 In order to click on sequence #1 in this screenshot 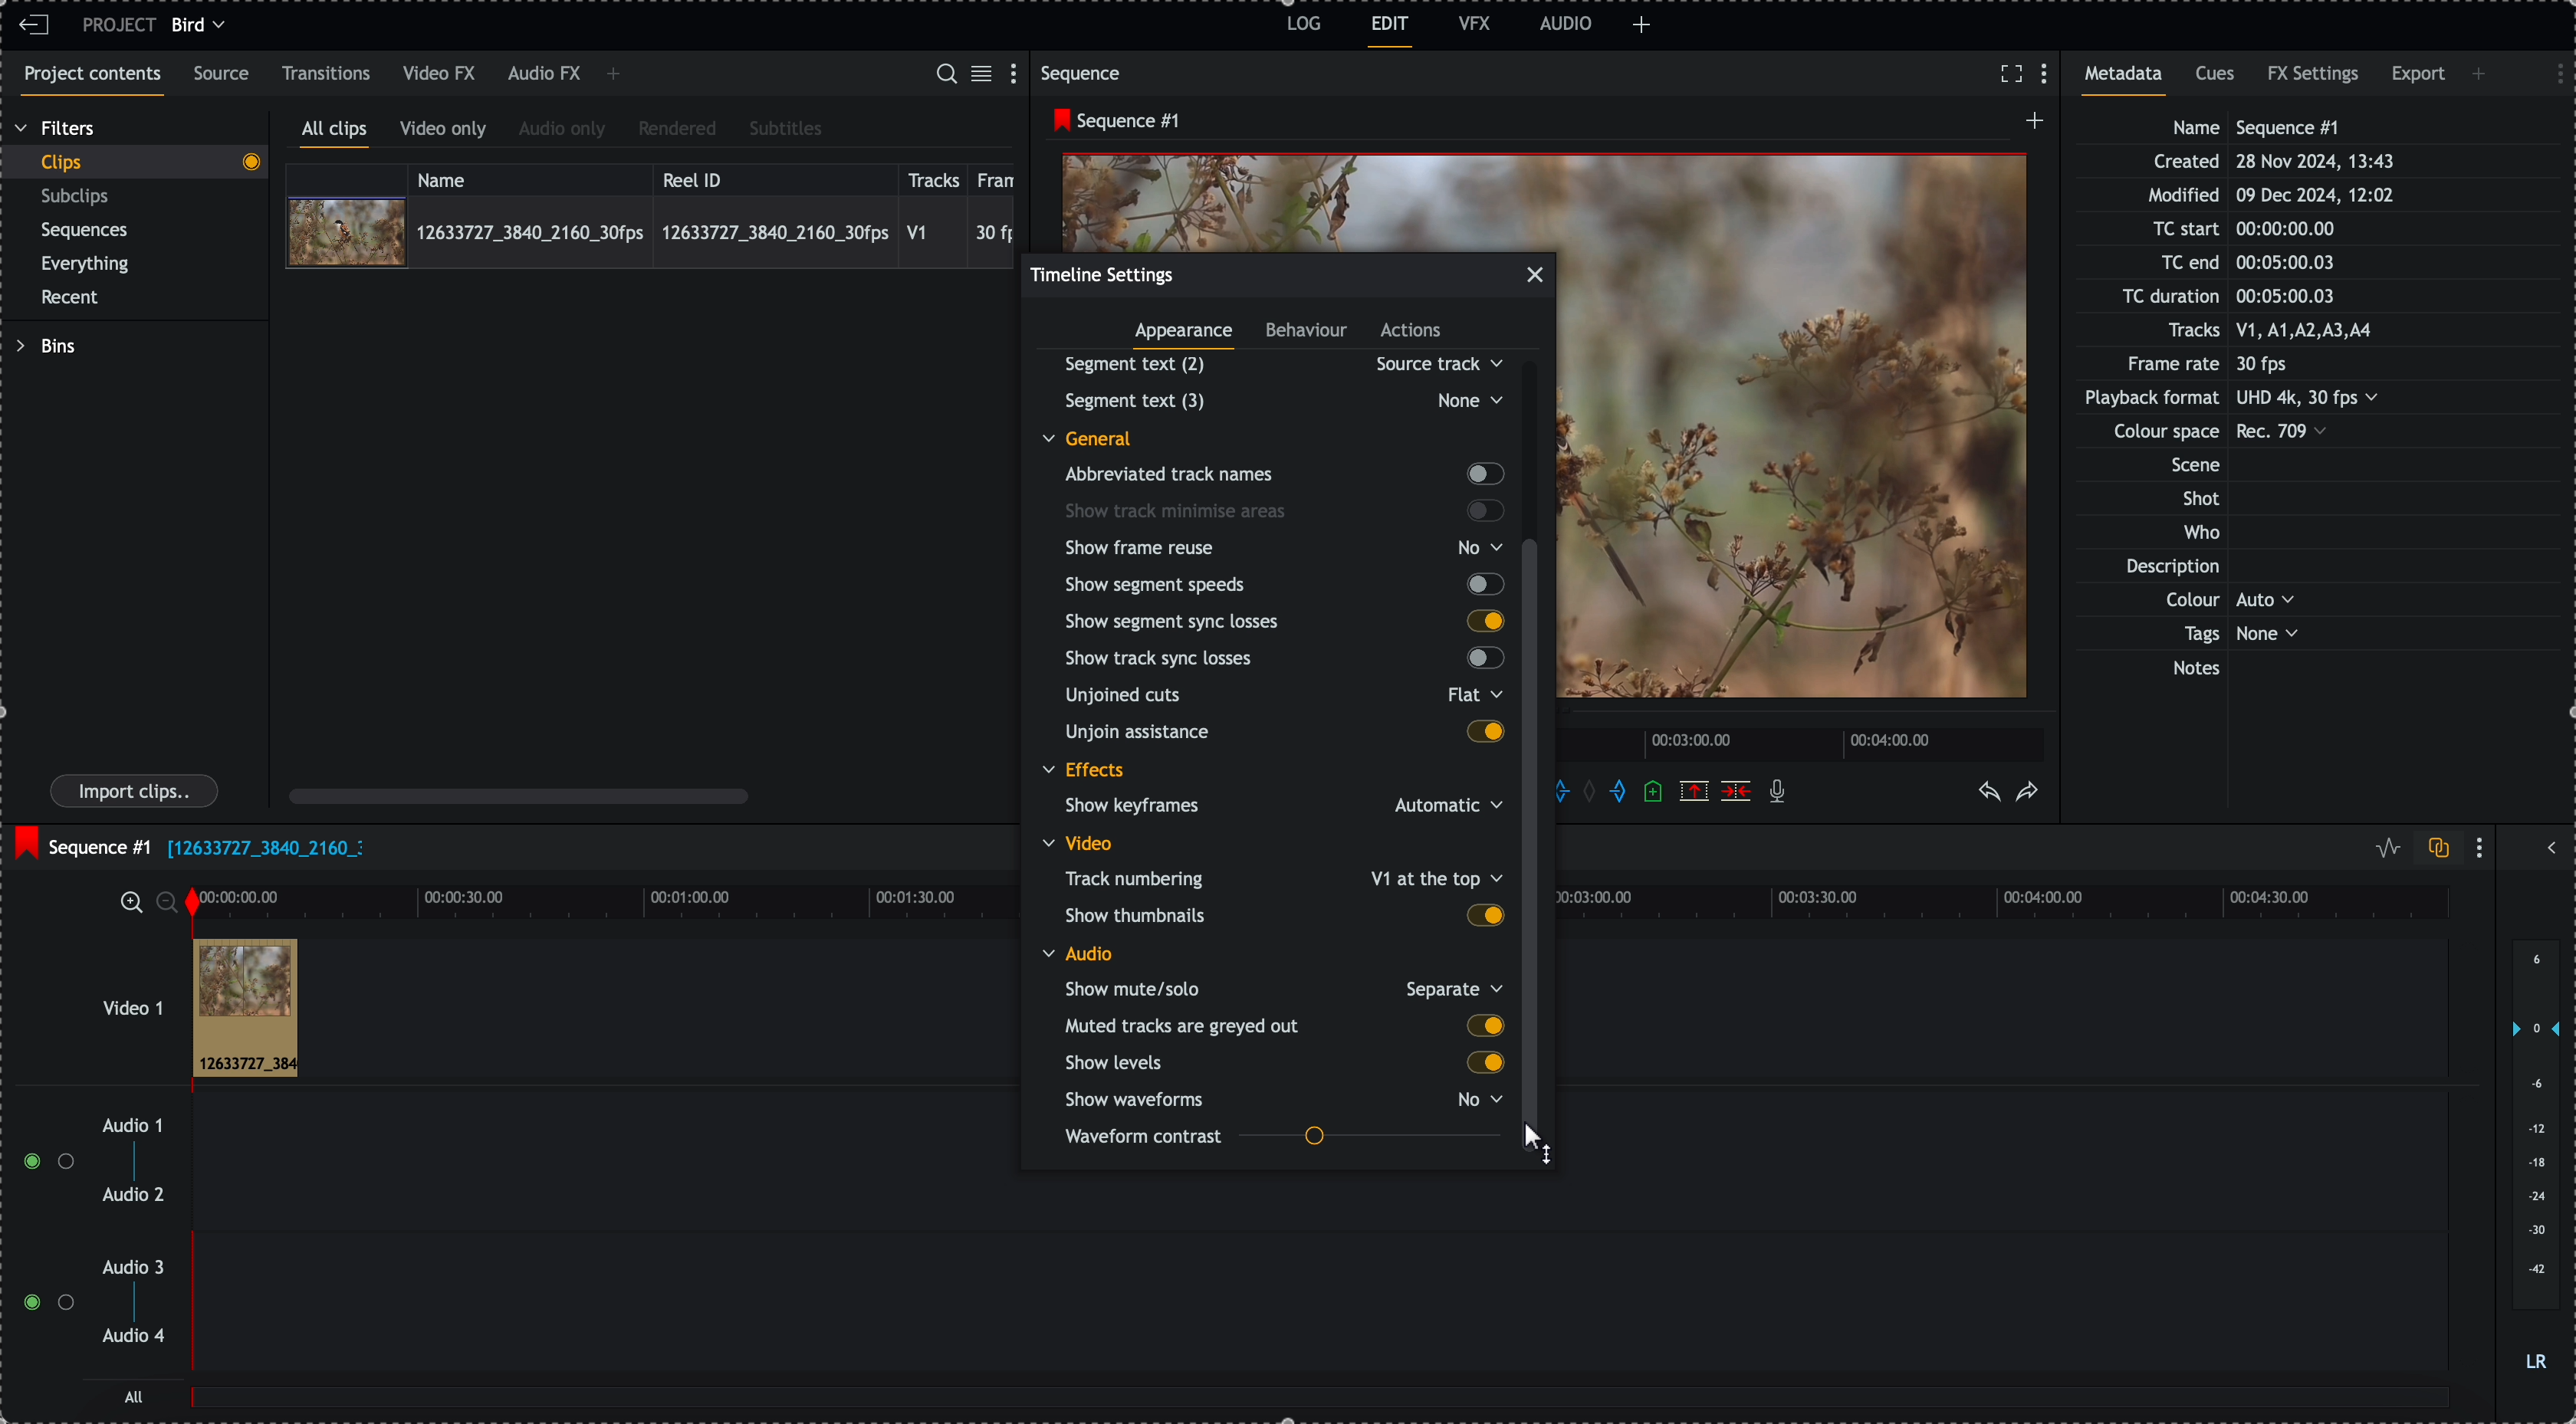, I will do `click(1111, 121)`.